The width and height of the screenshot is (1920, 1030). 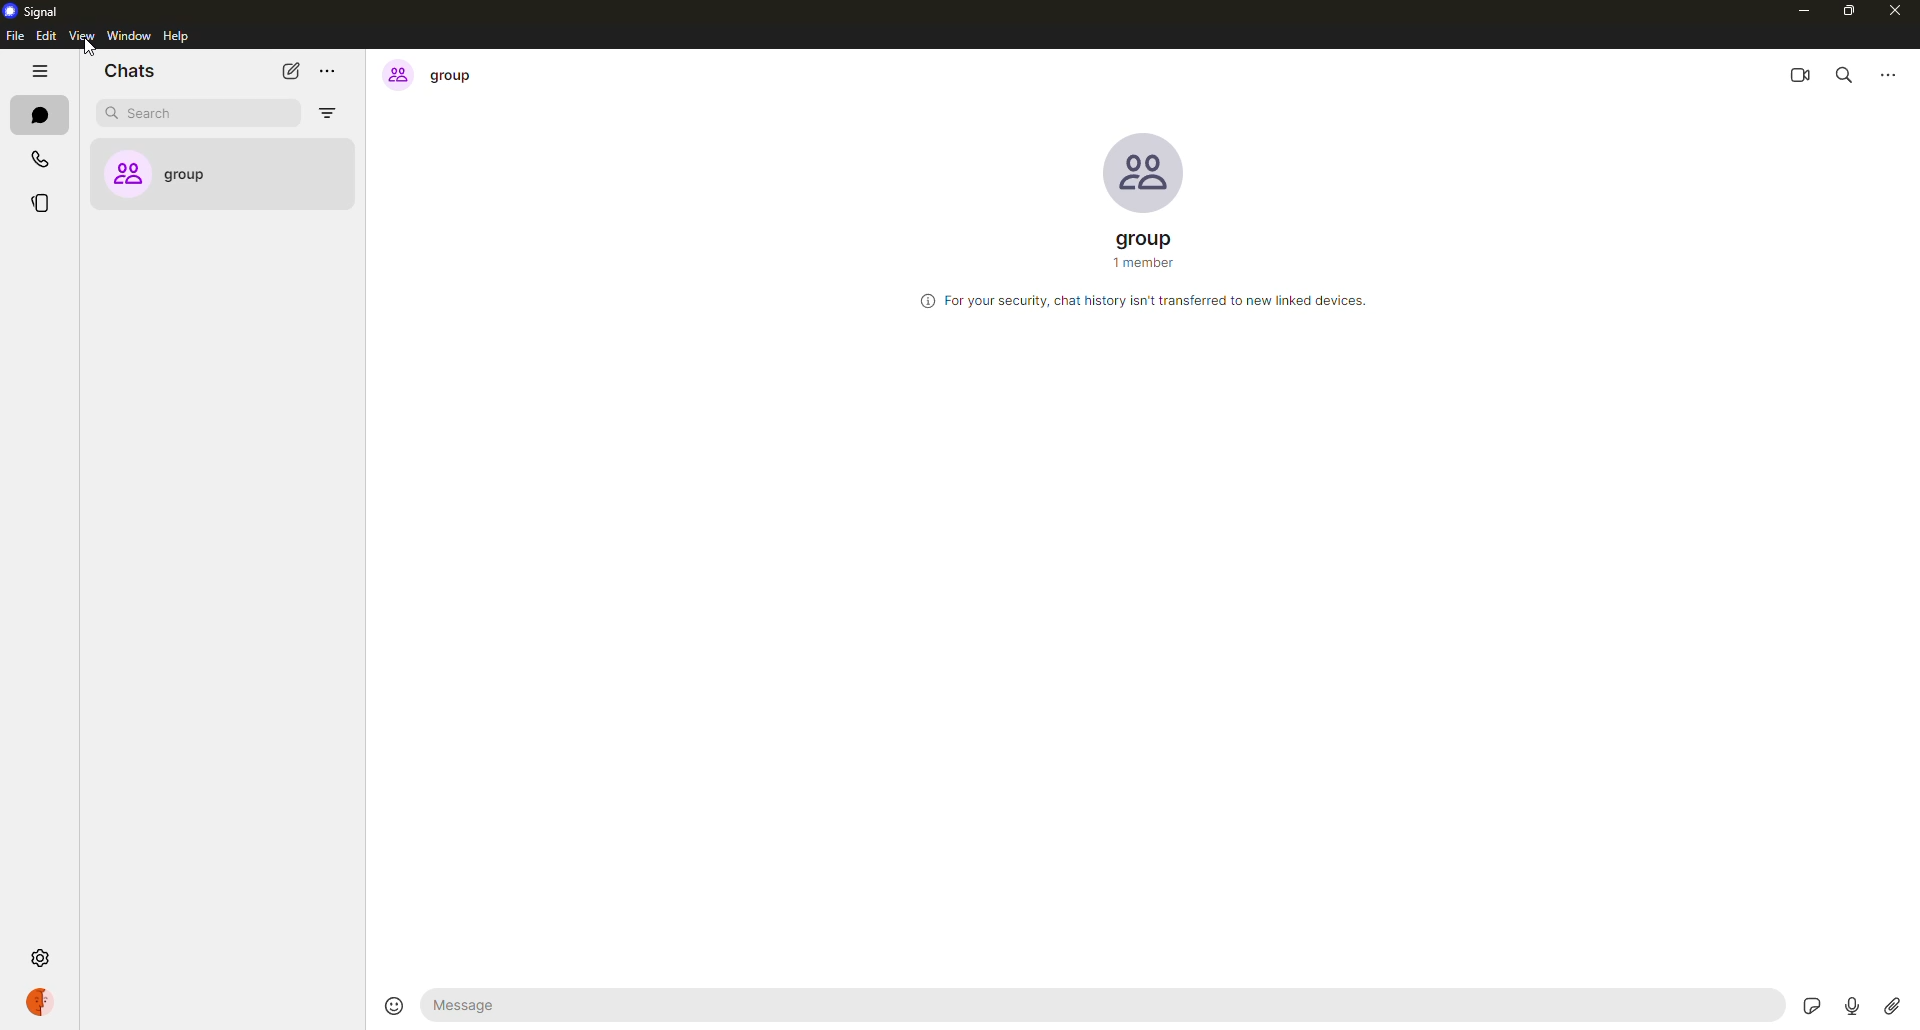 I want to click on settings, so click(x=39, y=958).